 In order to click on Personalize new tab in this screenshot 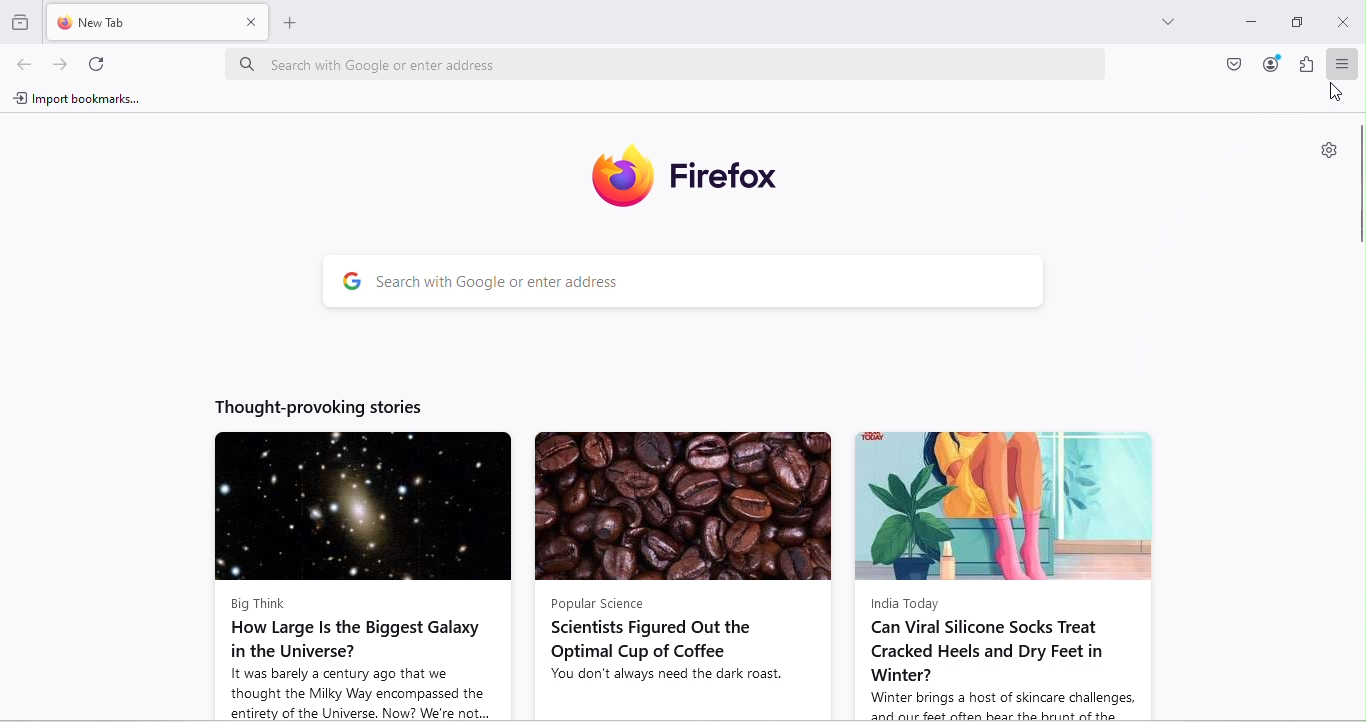, I will do `click(1330, 149)`.